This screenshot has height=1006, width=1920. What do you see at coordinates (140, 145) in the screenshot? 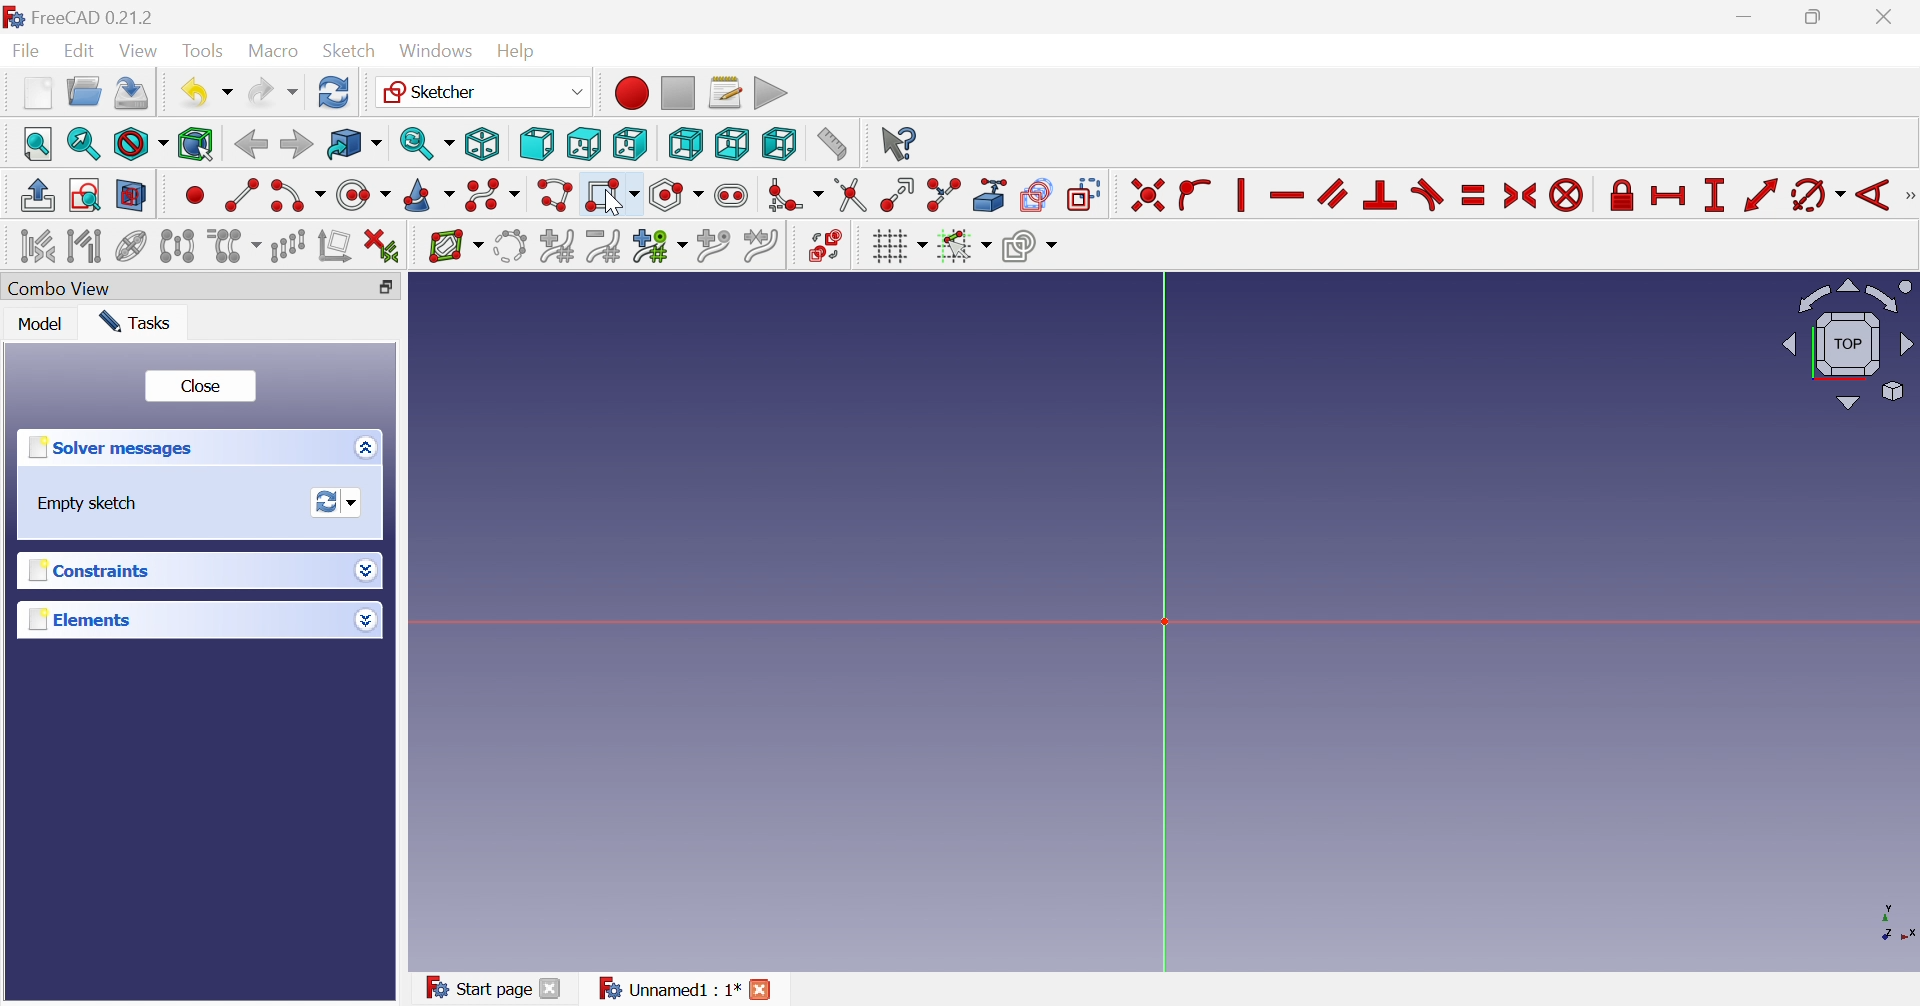
I see `Draw style` at bounding box center [140, 145].